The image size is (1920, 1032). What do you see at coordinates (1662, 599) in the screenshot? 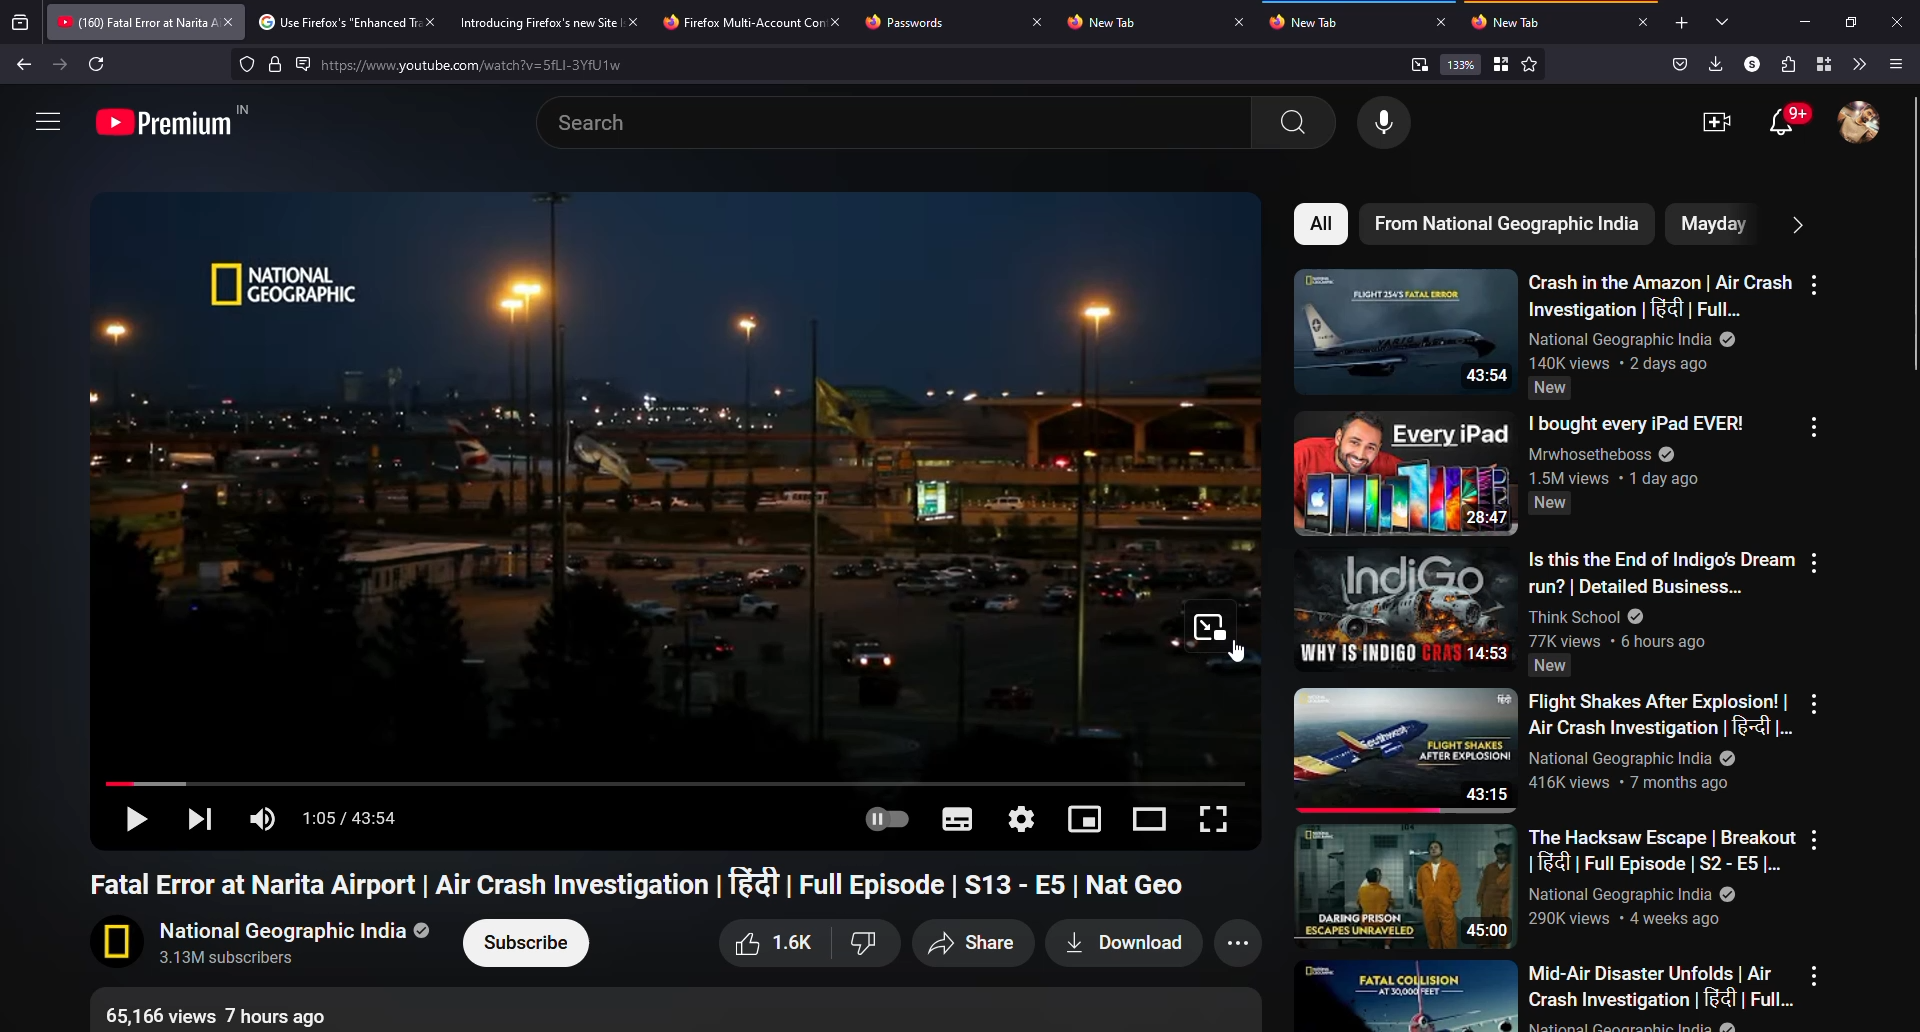
I see `video text description` at bounding box center [1662, 599].